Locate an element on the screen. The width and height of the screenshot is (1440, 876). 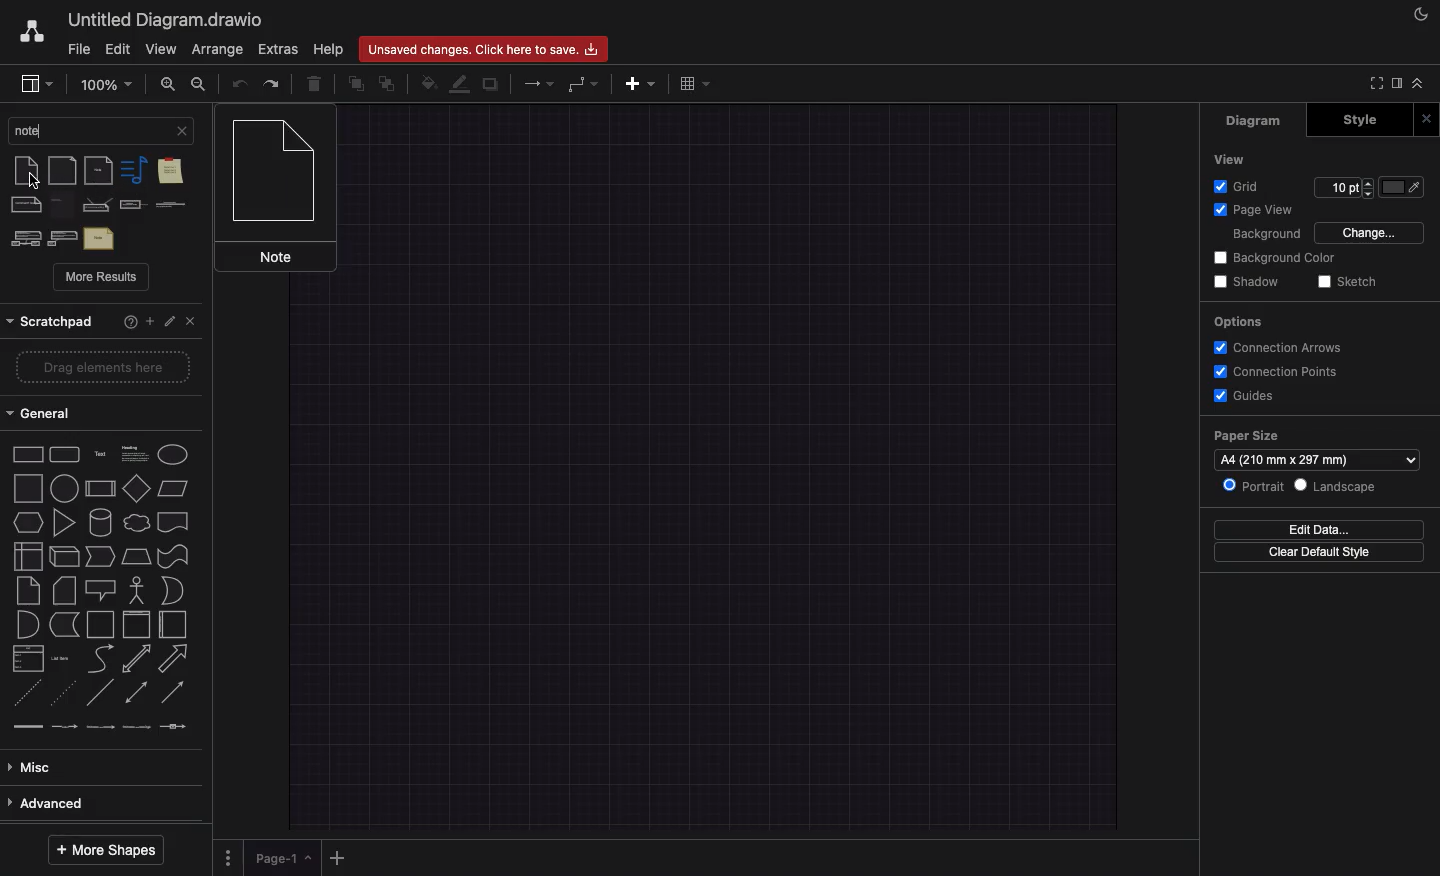
Zoom out is located at coordinates (201, 83).